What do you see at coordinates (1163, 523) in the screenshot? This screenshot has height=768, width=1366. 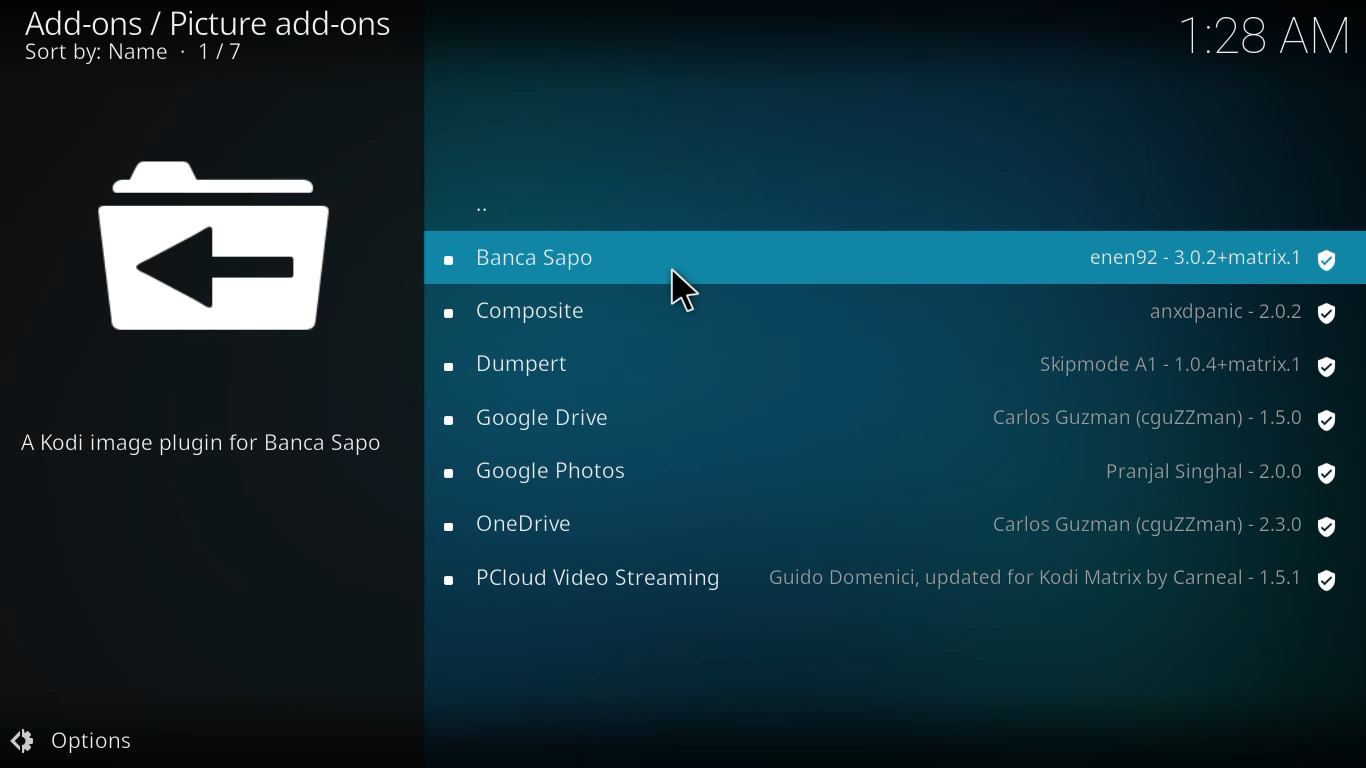 I see `version` at bounding box center [1163, 523].